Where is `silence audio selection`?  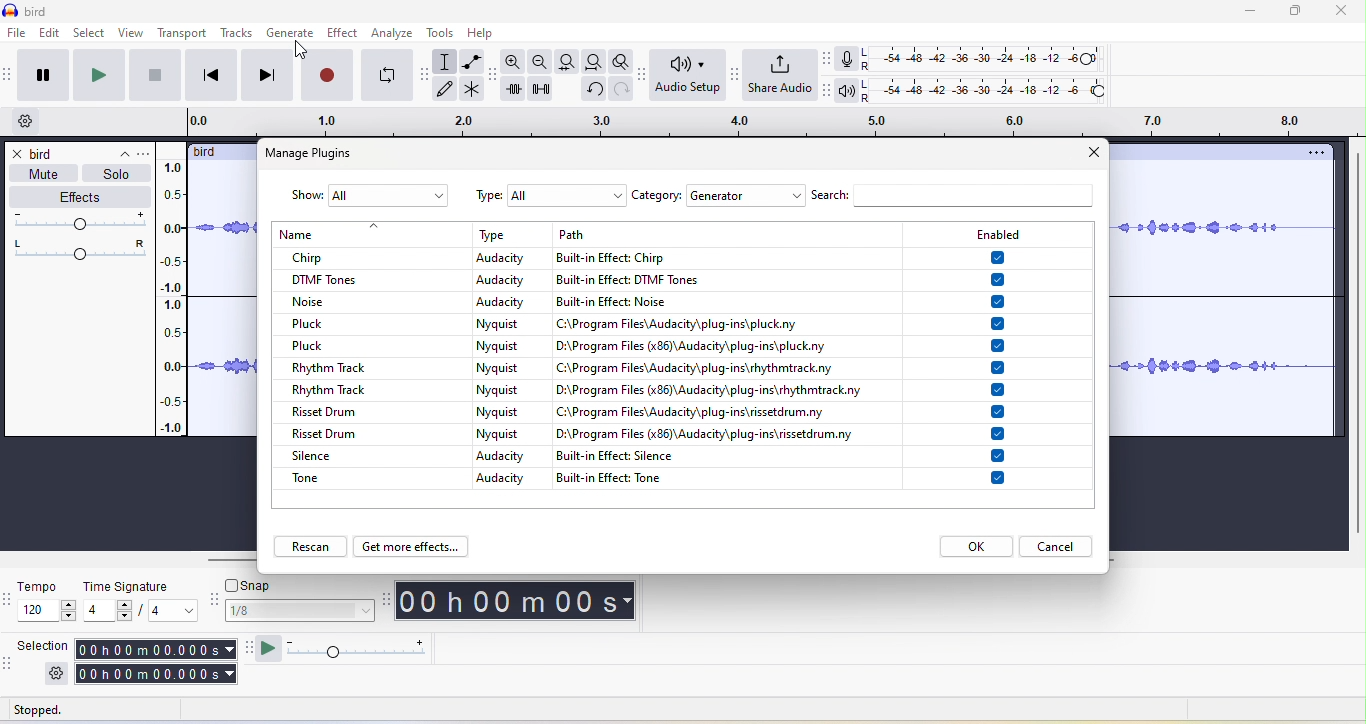
silence audio selection is located at coordinates (543, 90).